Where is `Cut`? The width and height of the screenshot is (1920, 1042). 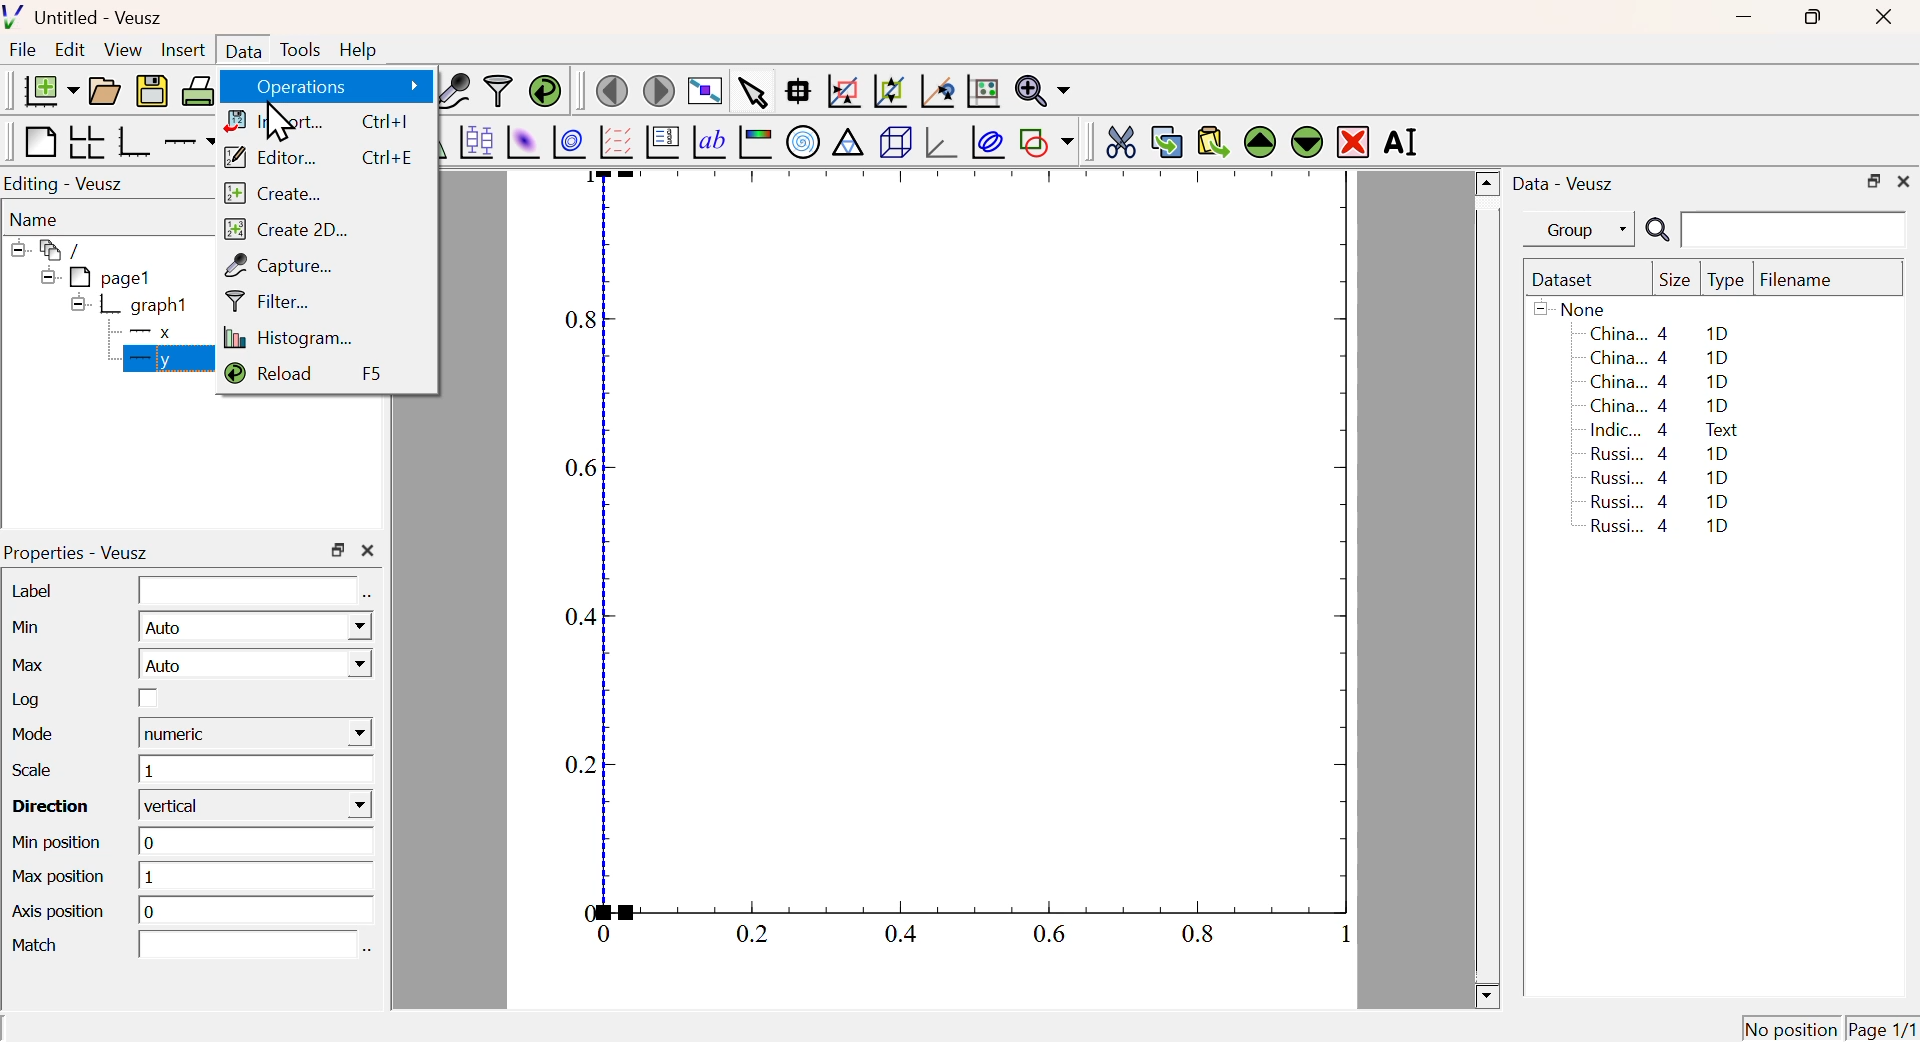
Cut is located at coordinates (1120, 140).